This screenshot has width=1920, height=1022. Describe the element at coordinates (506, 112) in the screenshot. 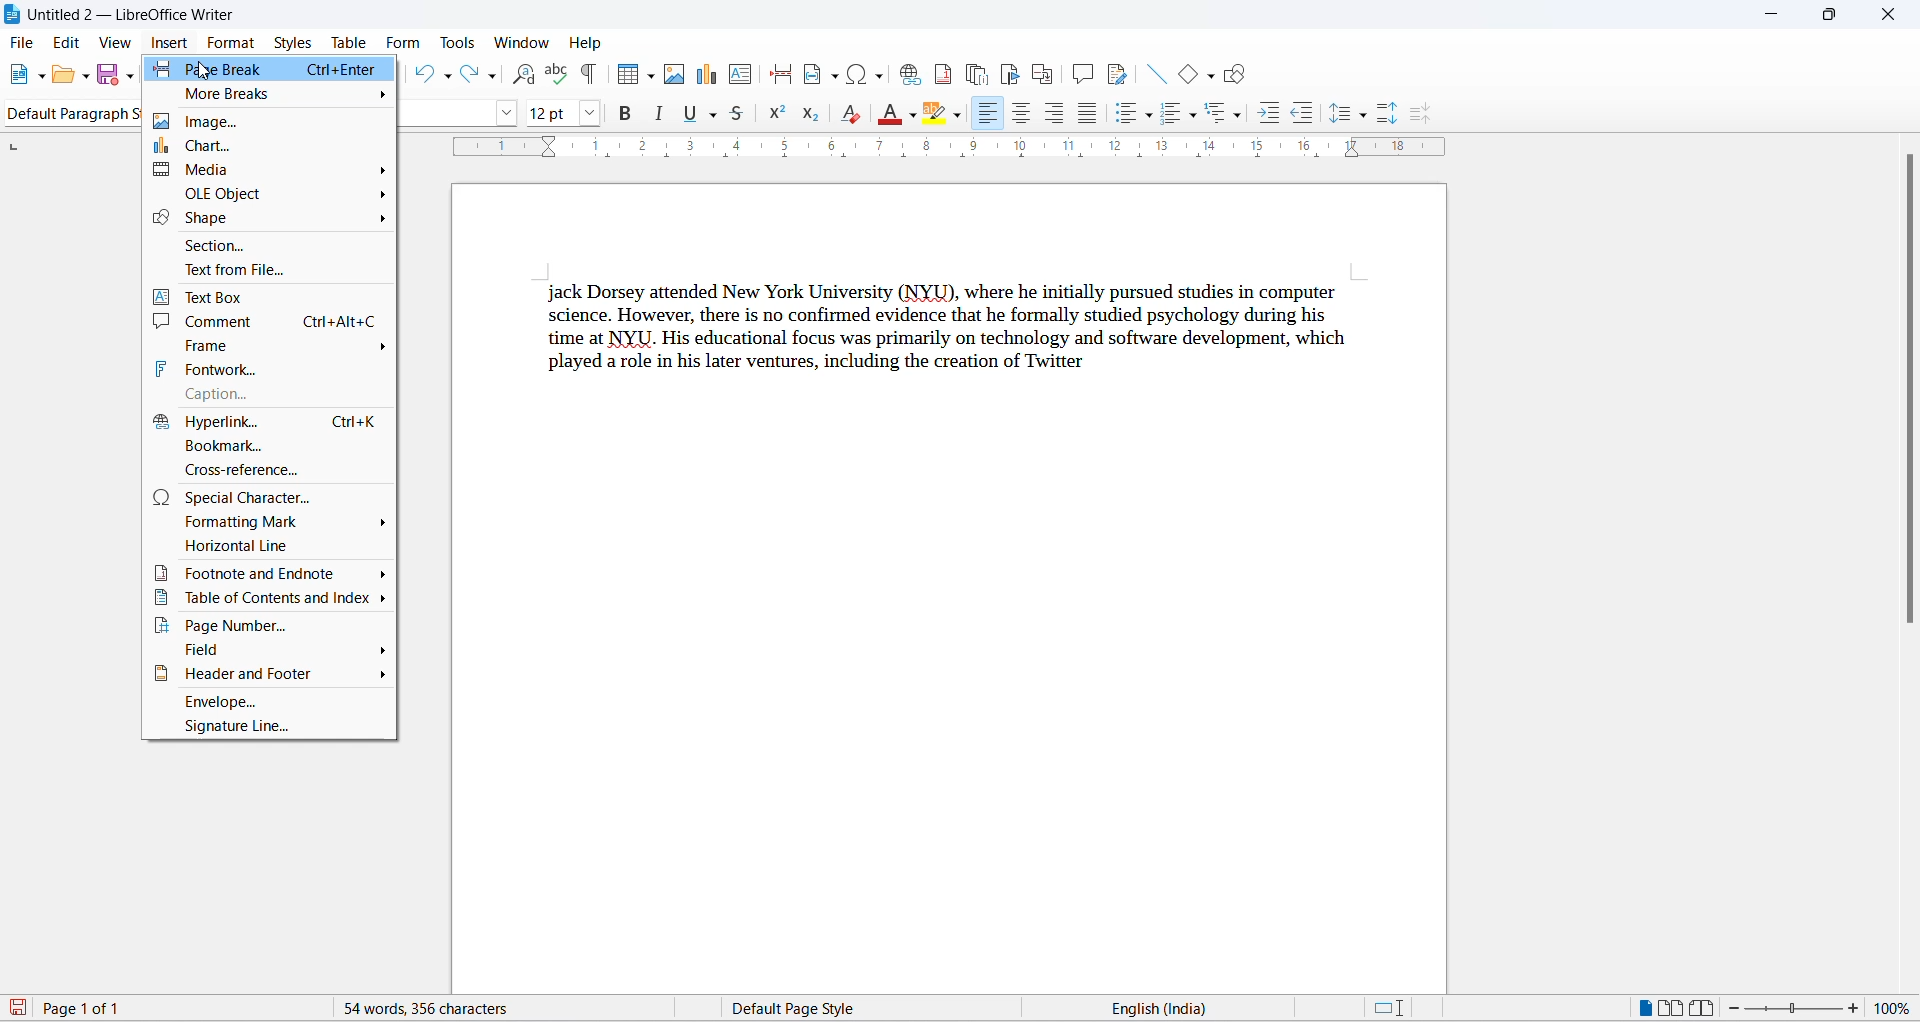

I see `font name options` at that location.